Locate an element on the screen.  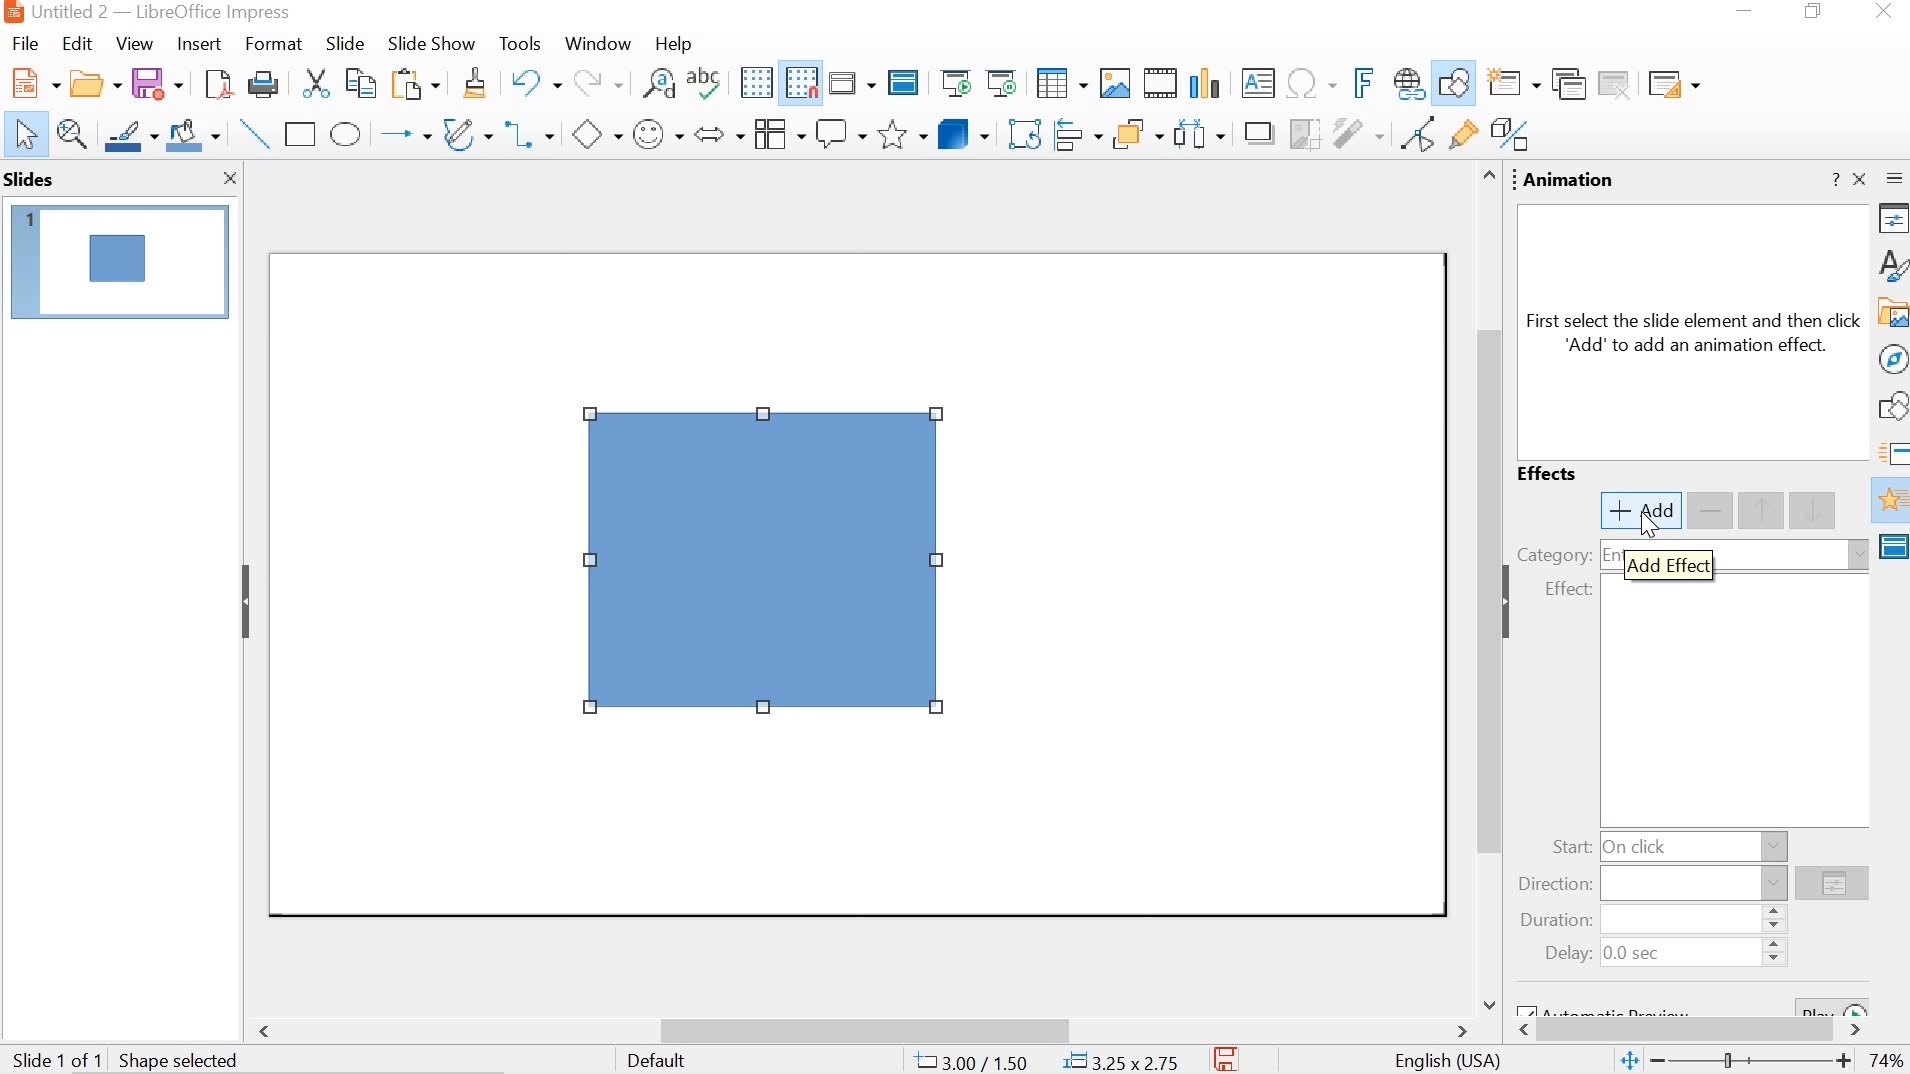
move up effects is located at coordinates (1793, 509).